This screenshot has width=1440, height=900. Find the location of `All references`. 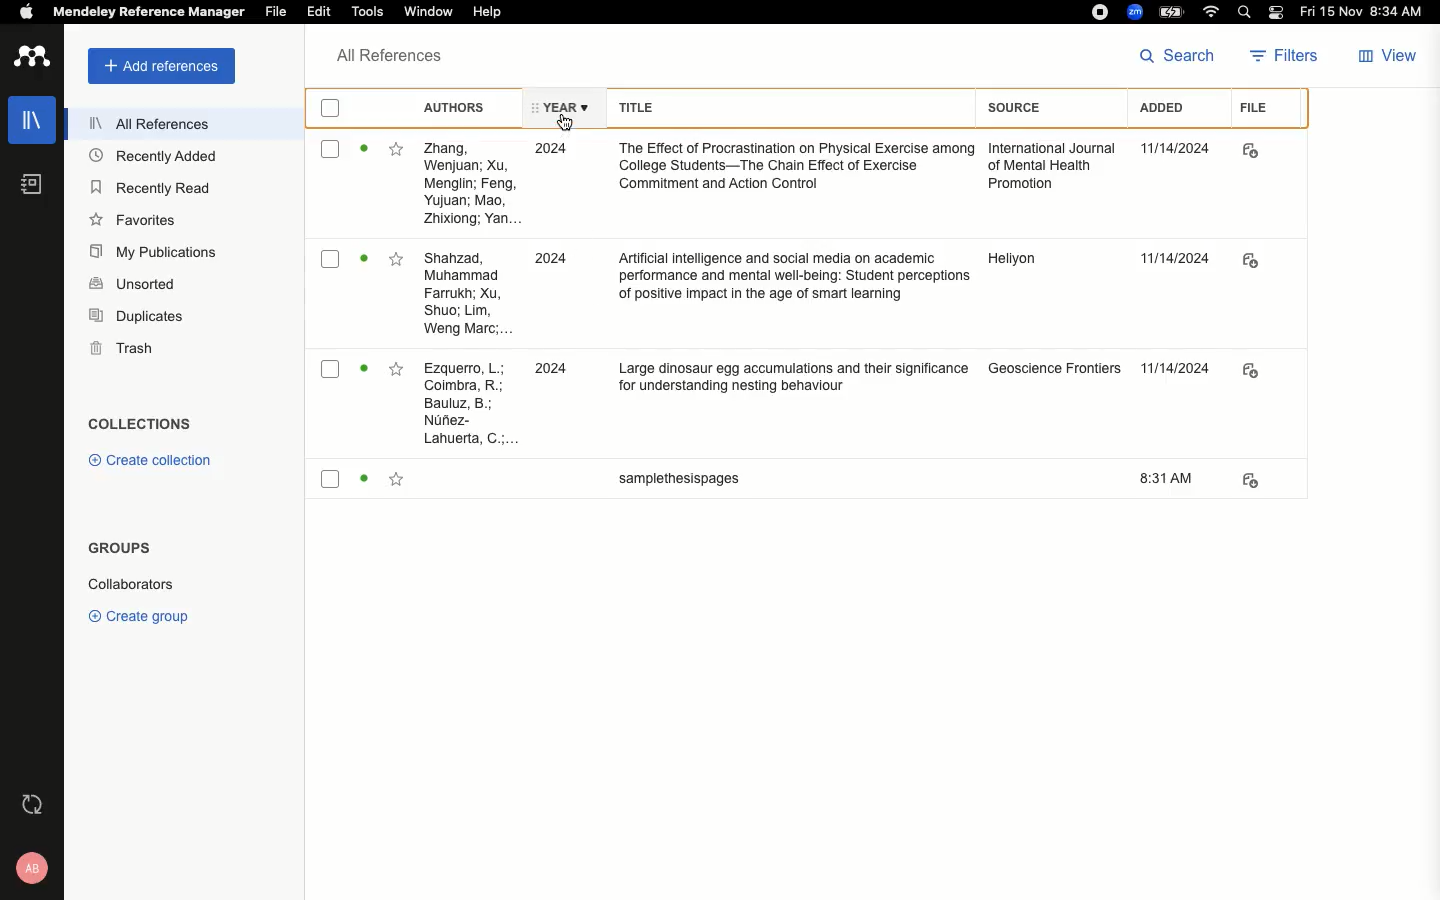

All references is located at coordinates (381, 55).